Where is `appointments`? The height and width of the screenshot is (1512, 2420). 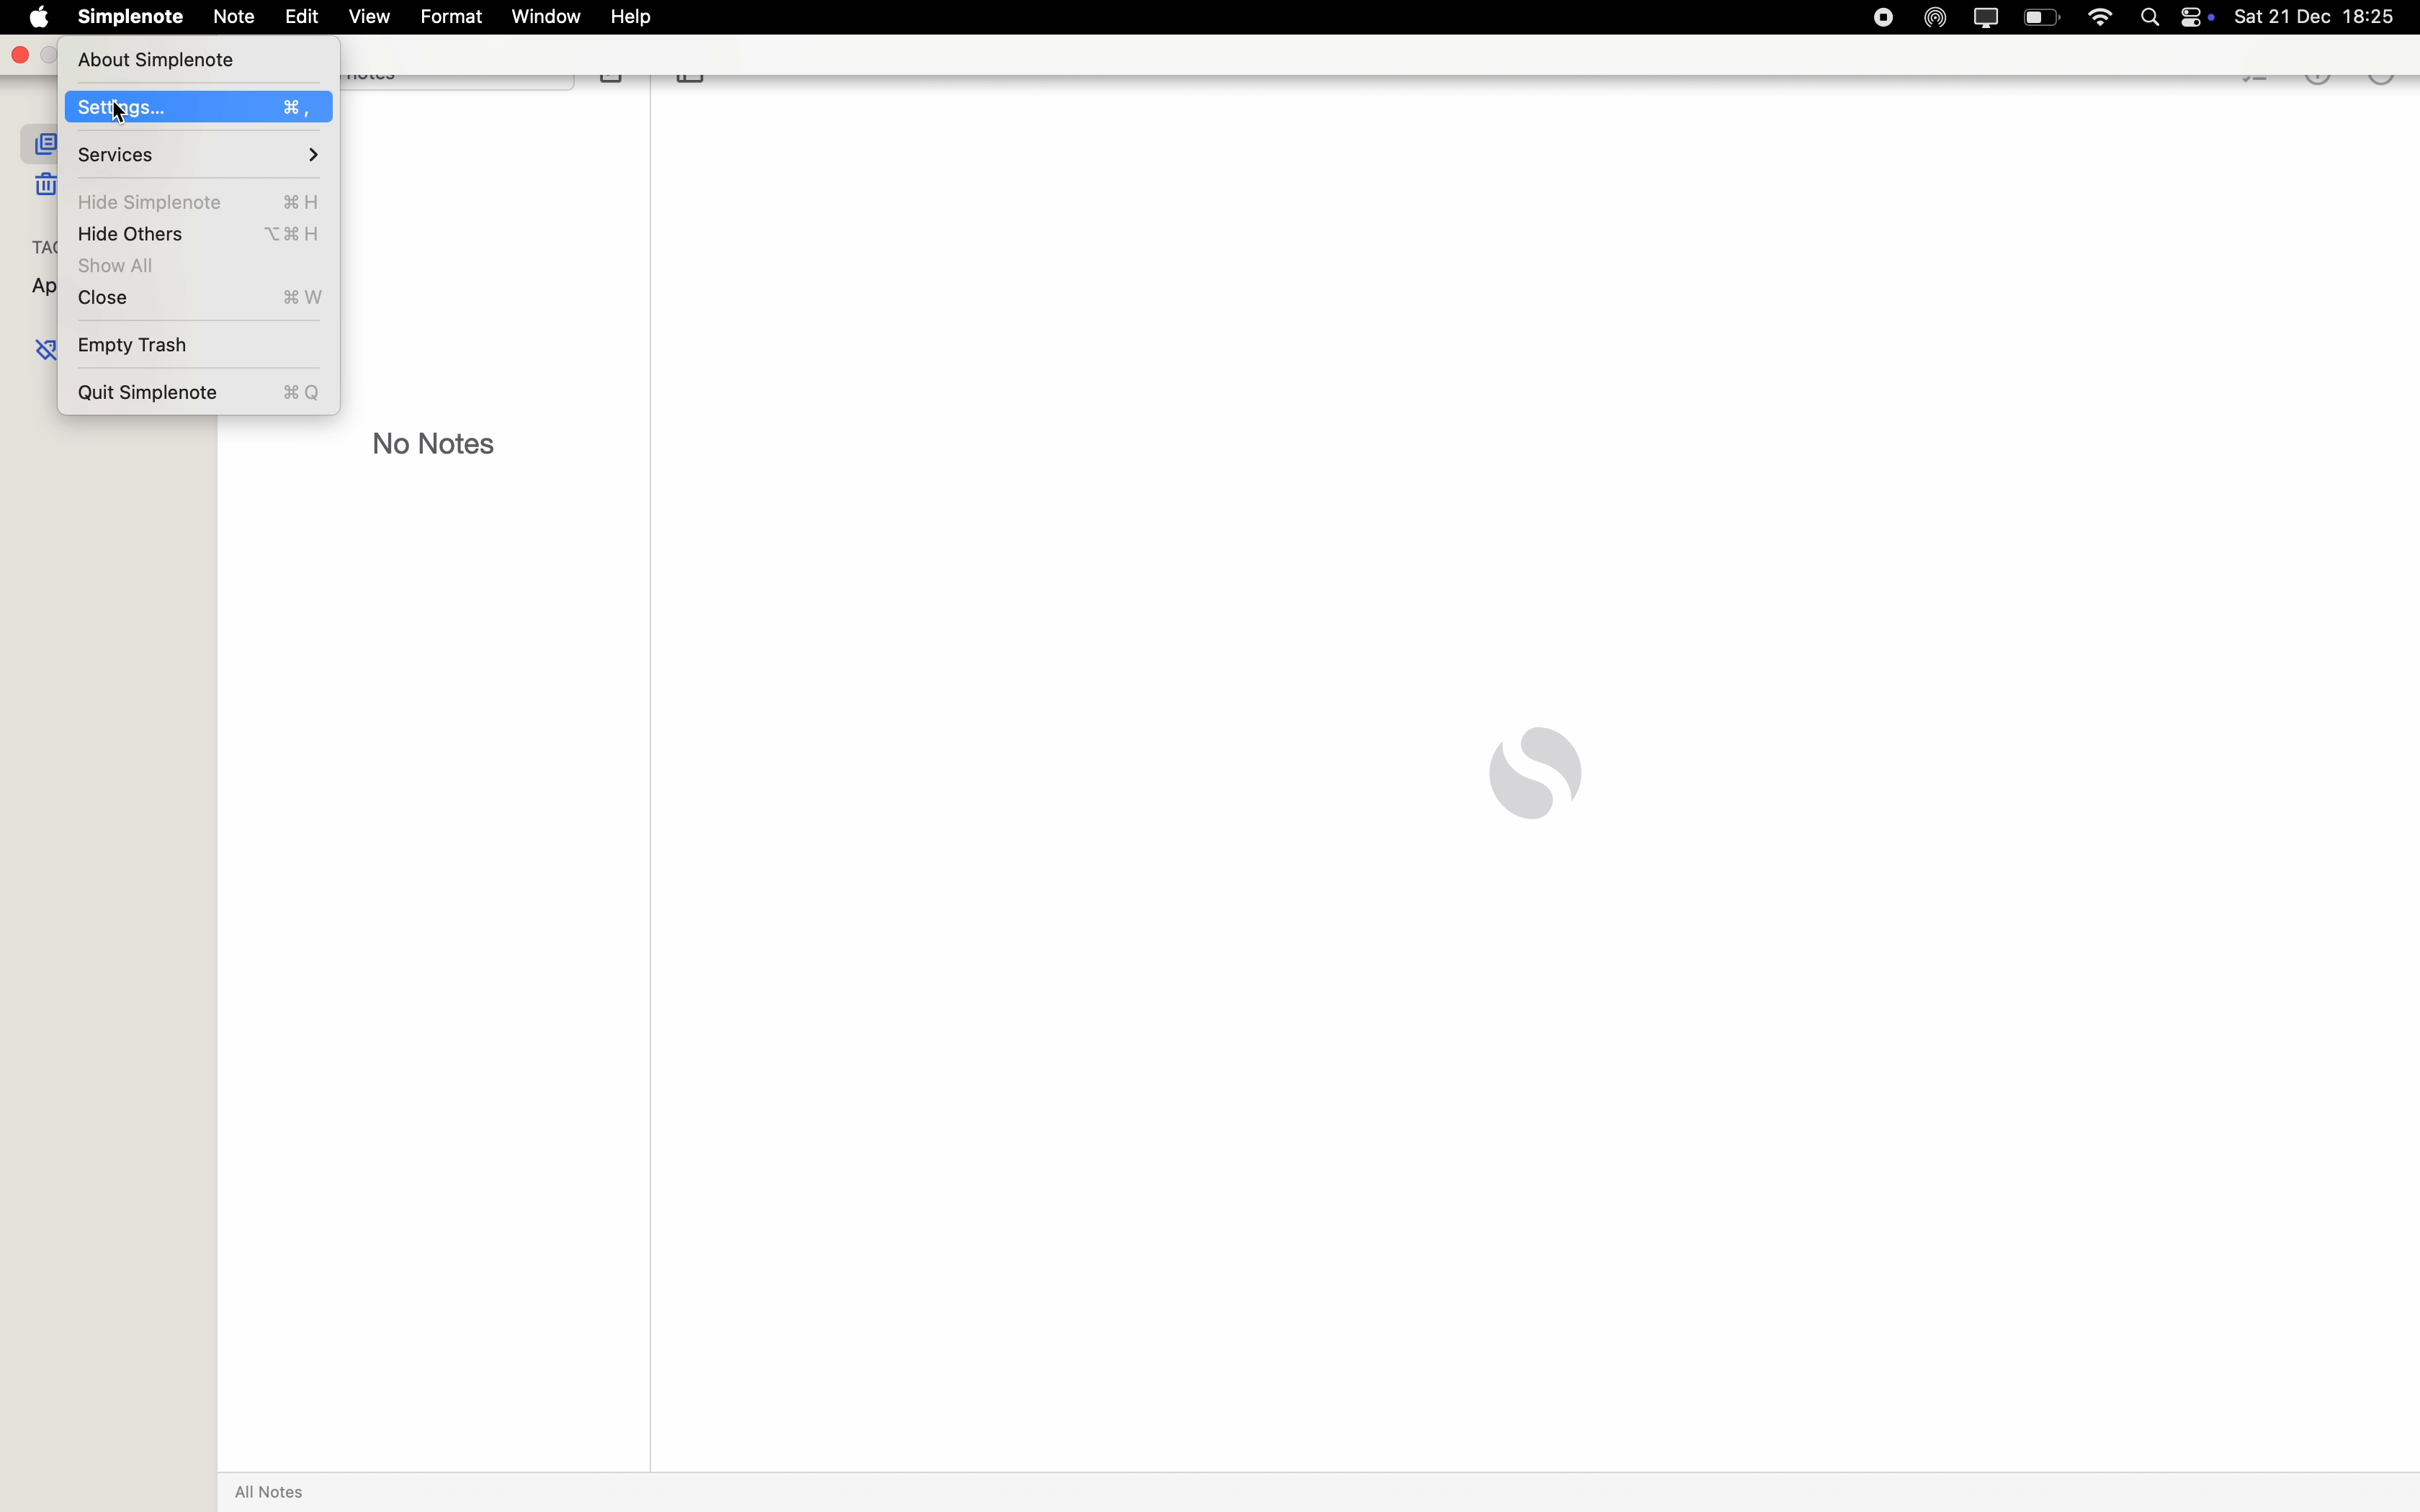
appointments is located at coordinates (39, 284).